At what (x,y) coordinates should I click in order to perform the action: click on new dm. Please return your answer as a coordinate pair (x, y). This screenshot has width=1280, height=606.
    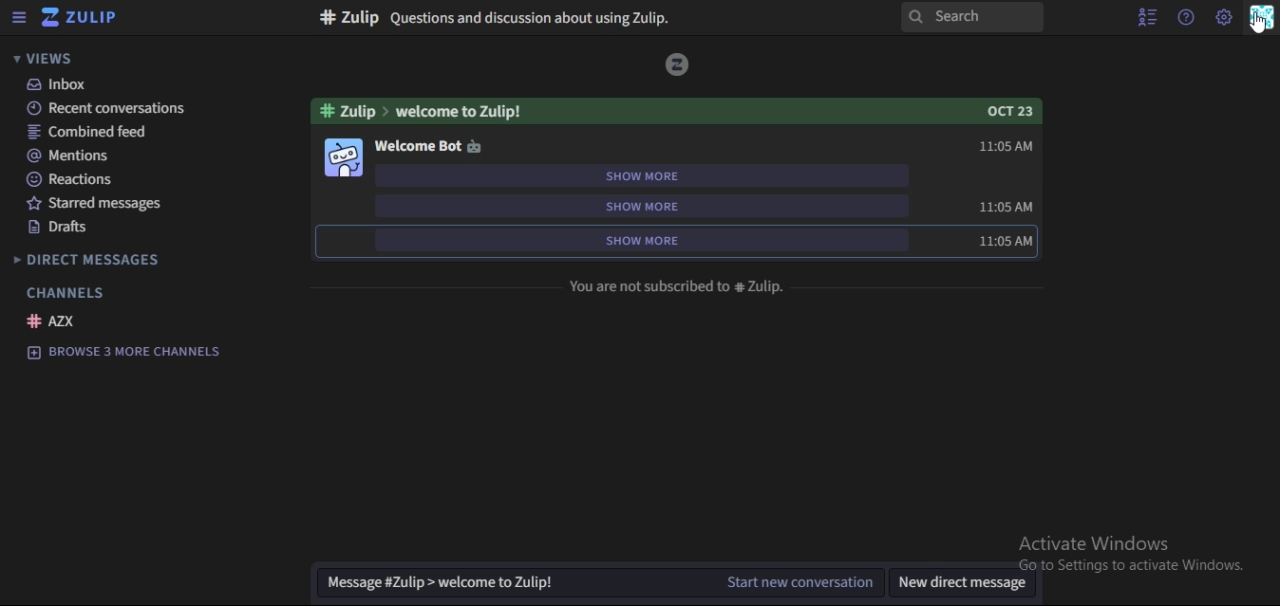
    Looking at the image, I should click on (966, 585).